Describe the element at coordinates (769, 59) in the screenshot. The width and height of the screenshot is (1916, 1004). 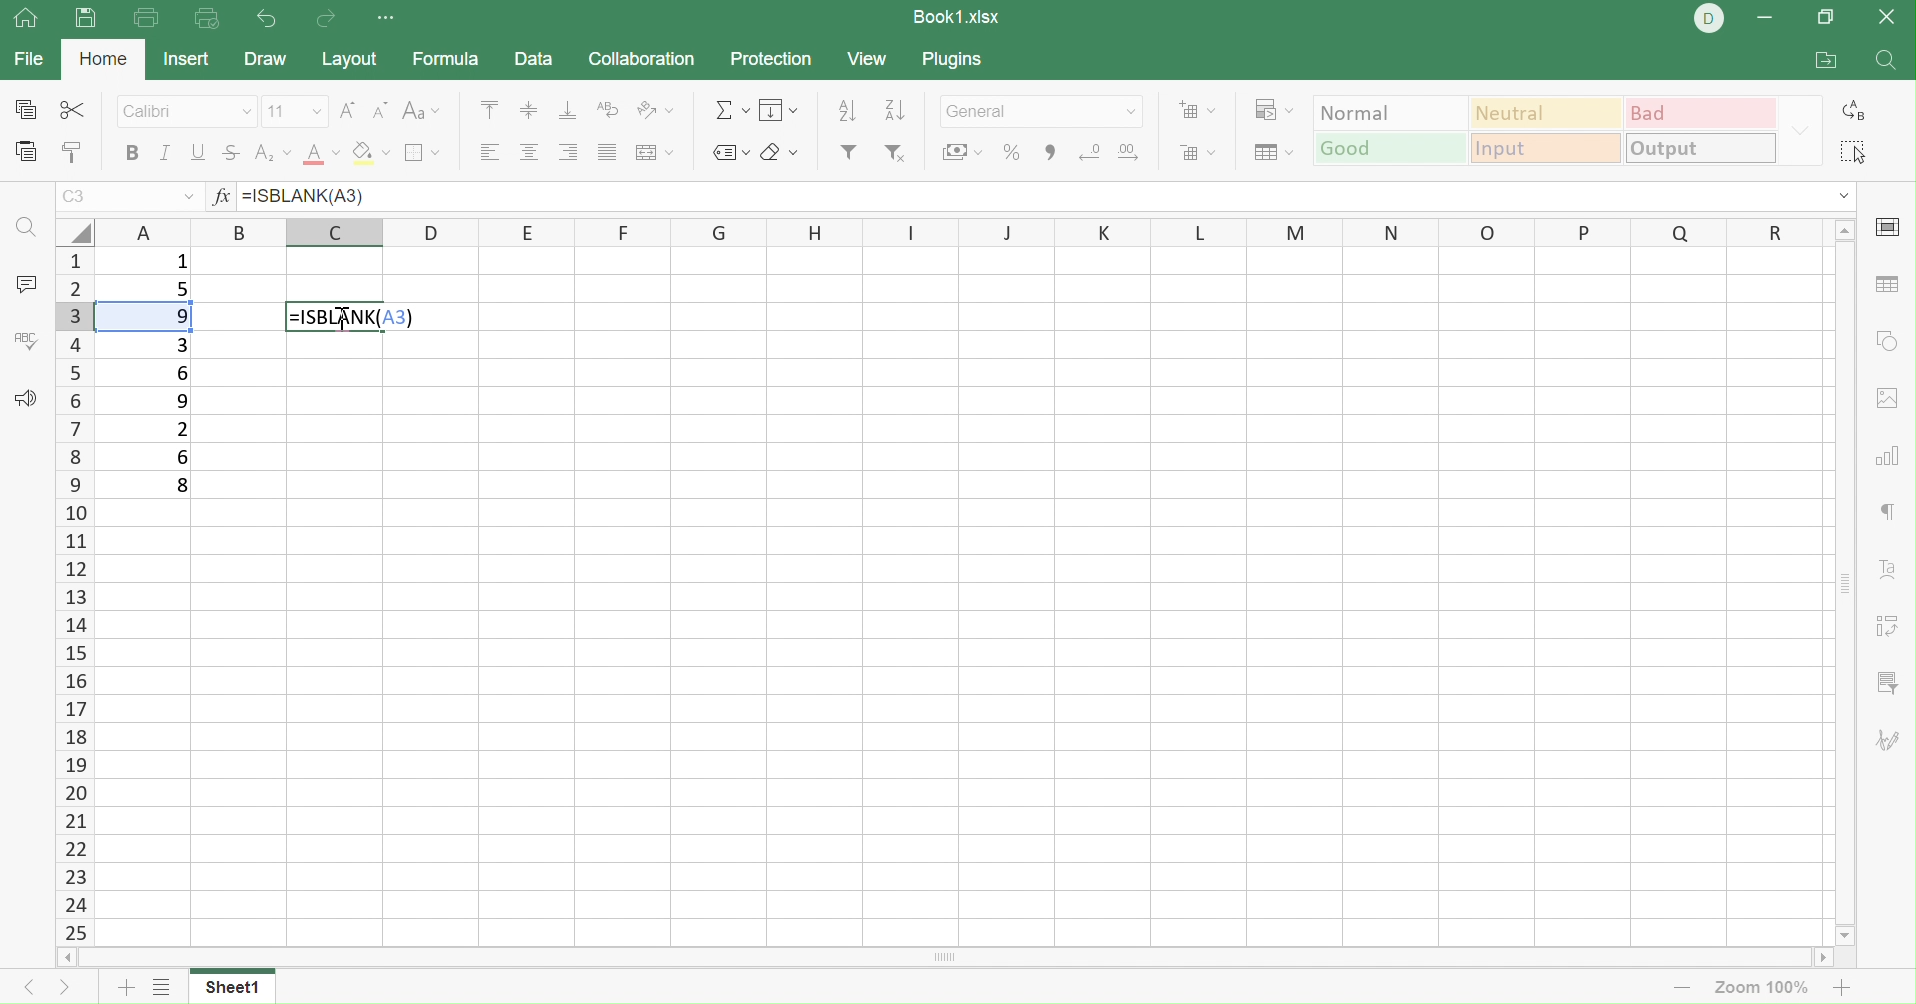
I see `Protection` at that location.